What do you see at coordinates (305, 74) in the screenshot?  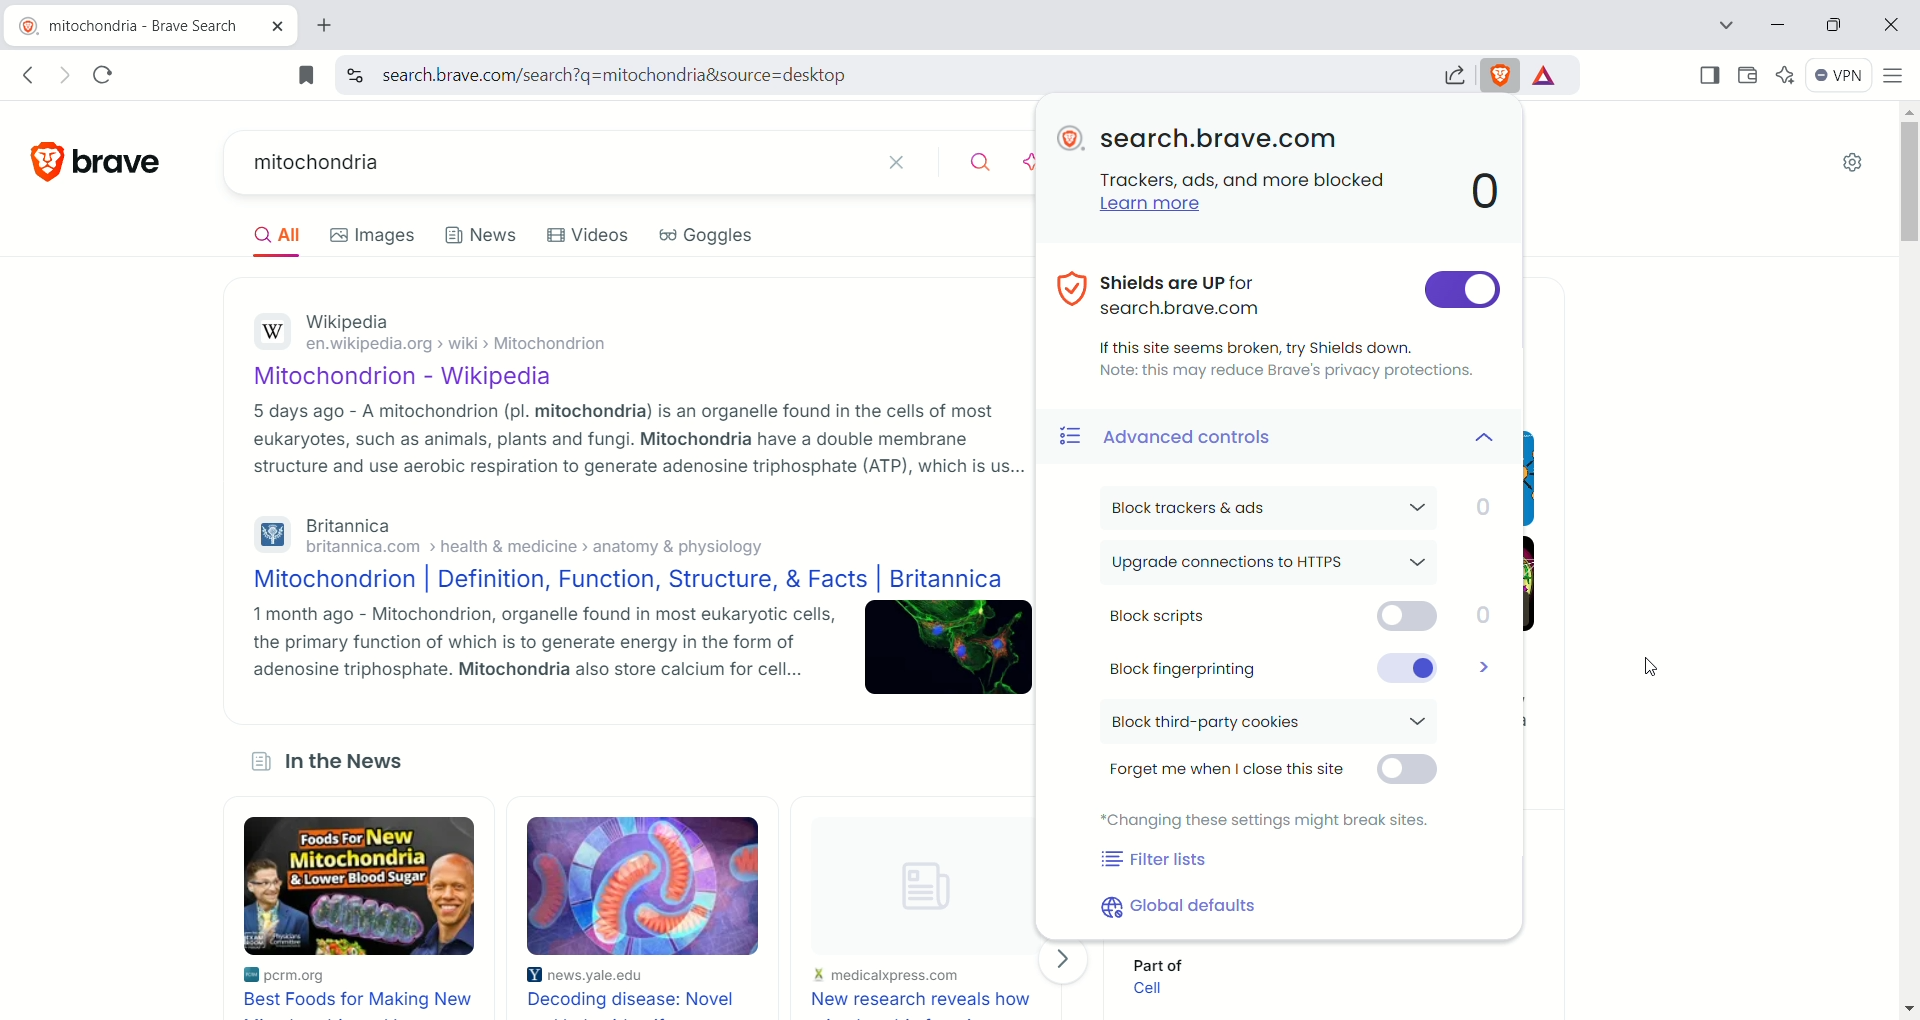 I see `bookmark` at bounding box center [305, 74].